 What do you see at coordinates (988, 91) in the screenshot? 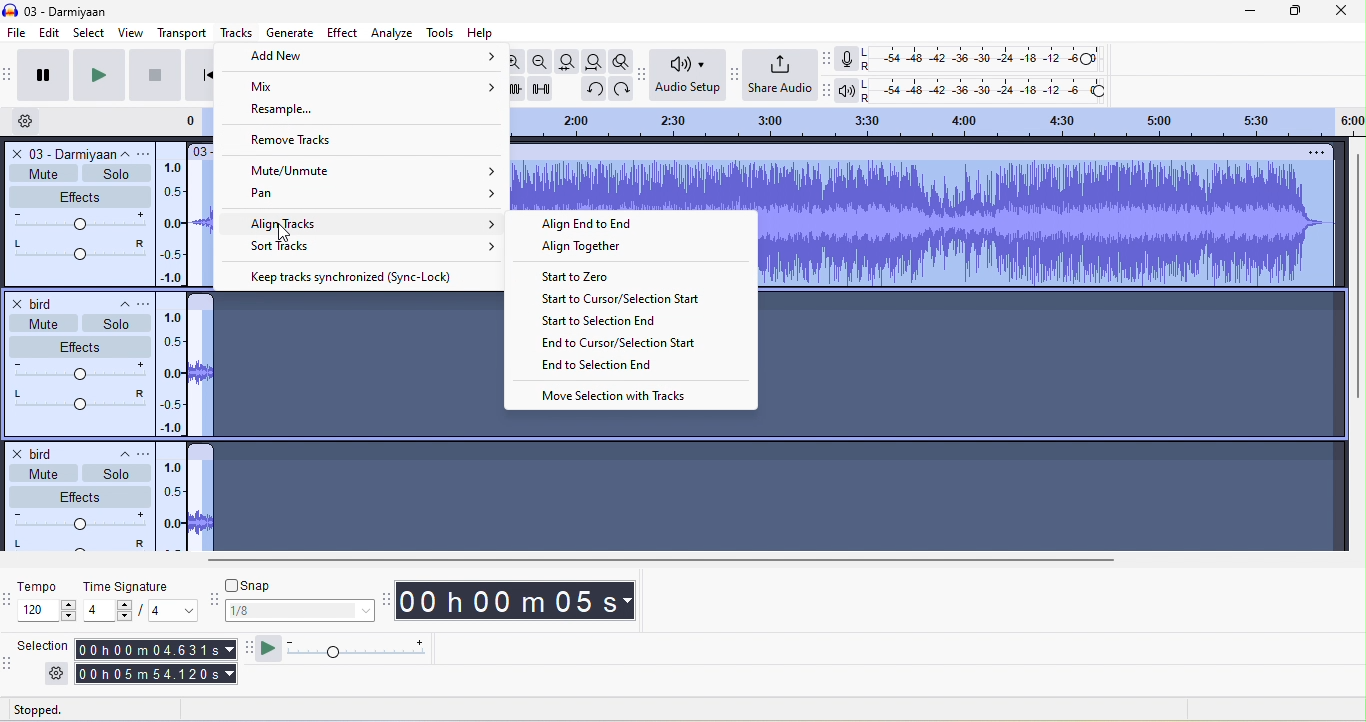
I see `playback level` at bounding box center [988, 91].